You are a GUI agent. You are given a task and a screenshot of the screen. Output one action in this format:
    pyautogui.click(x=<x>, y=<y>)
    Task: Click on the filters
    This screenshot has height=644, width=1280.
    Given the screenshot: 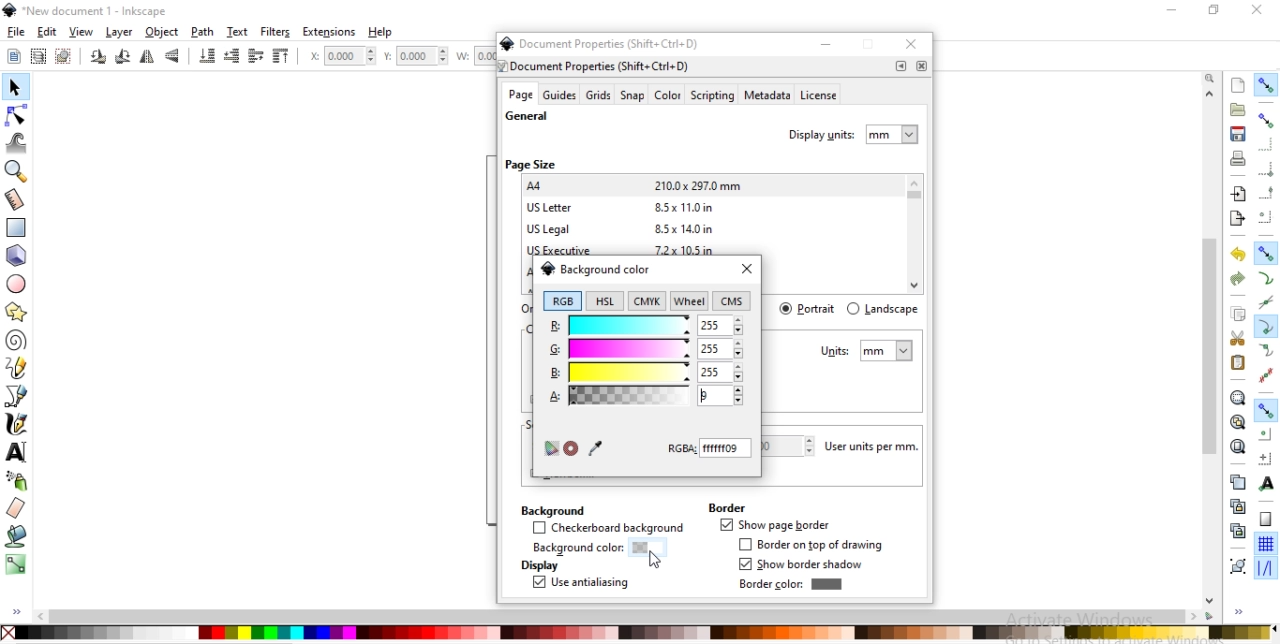 What is the action you would take?
    pyautogui.click(x=276, y=32)
    